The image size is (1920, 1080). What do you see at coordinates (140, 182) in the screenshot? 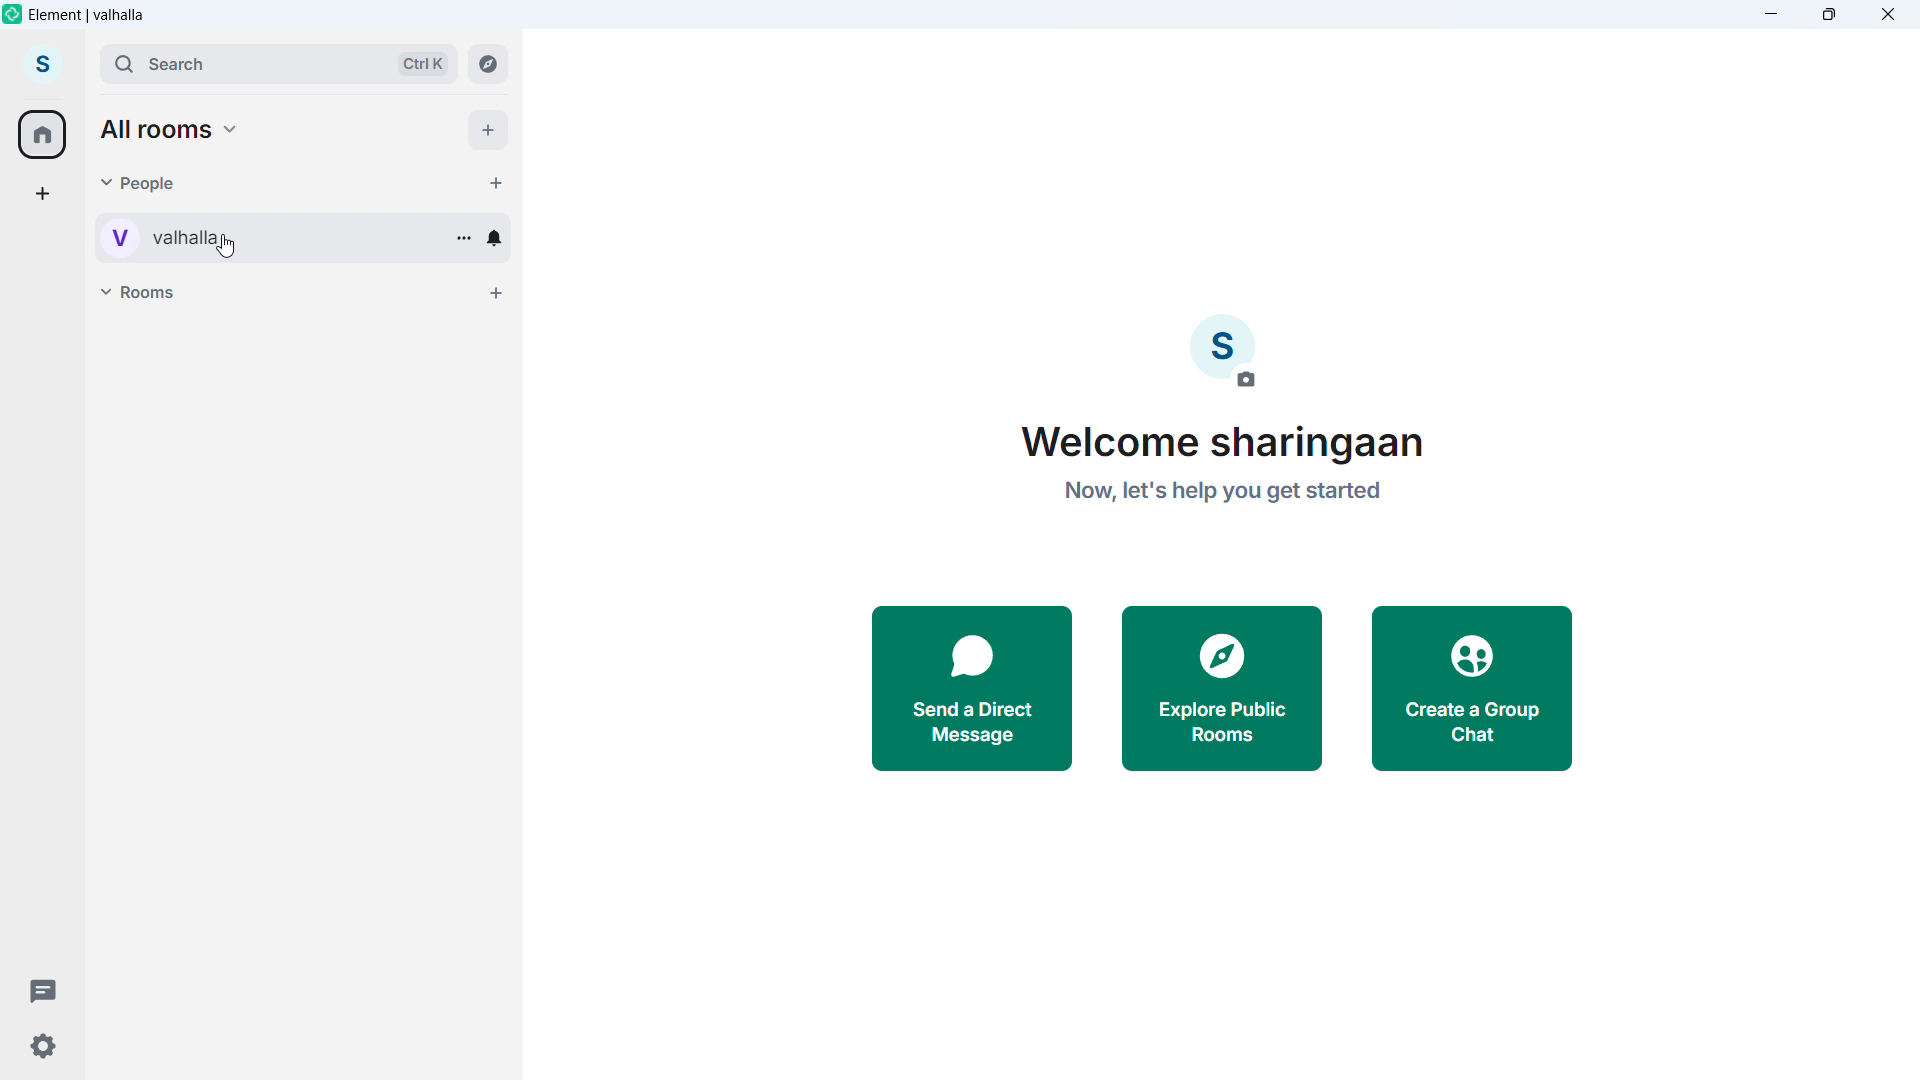
I see `people ` at bounding box center [140, 182].